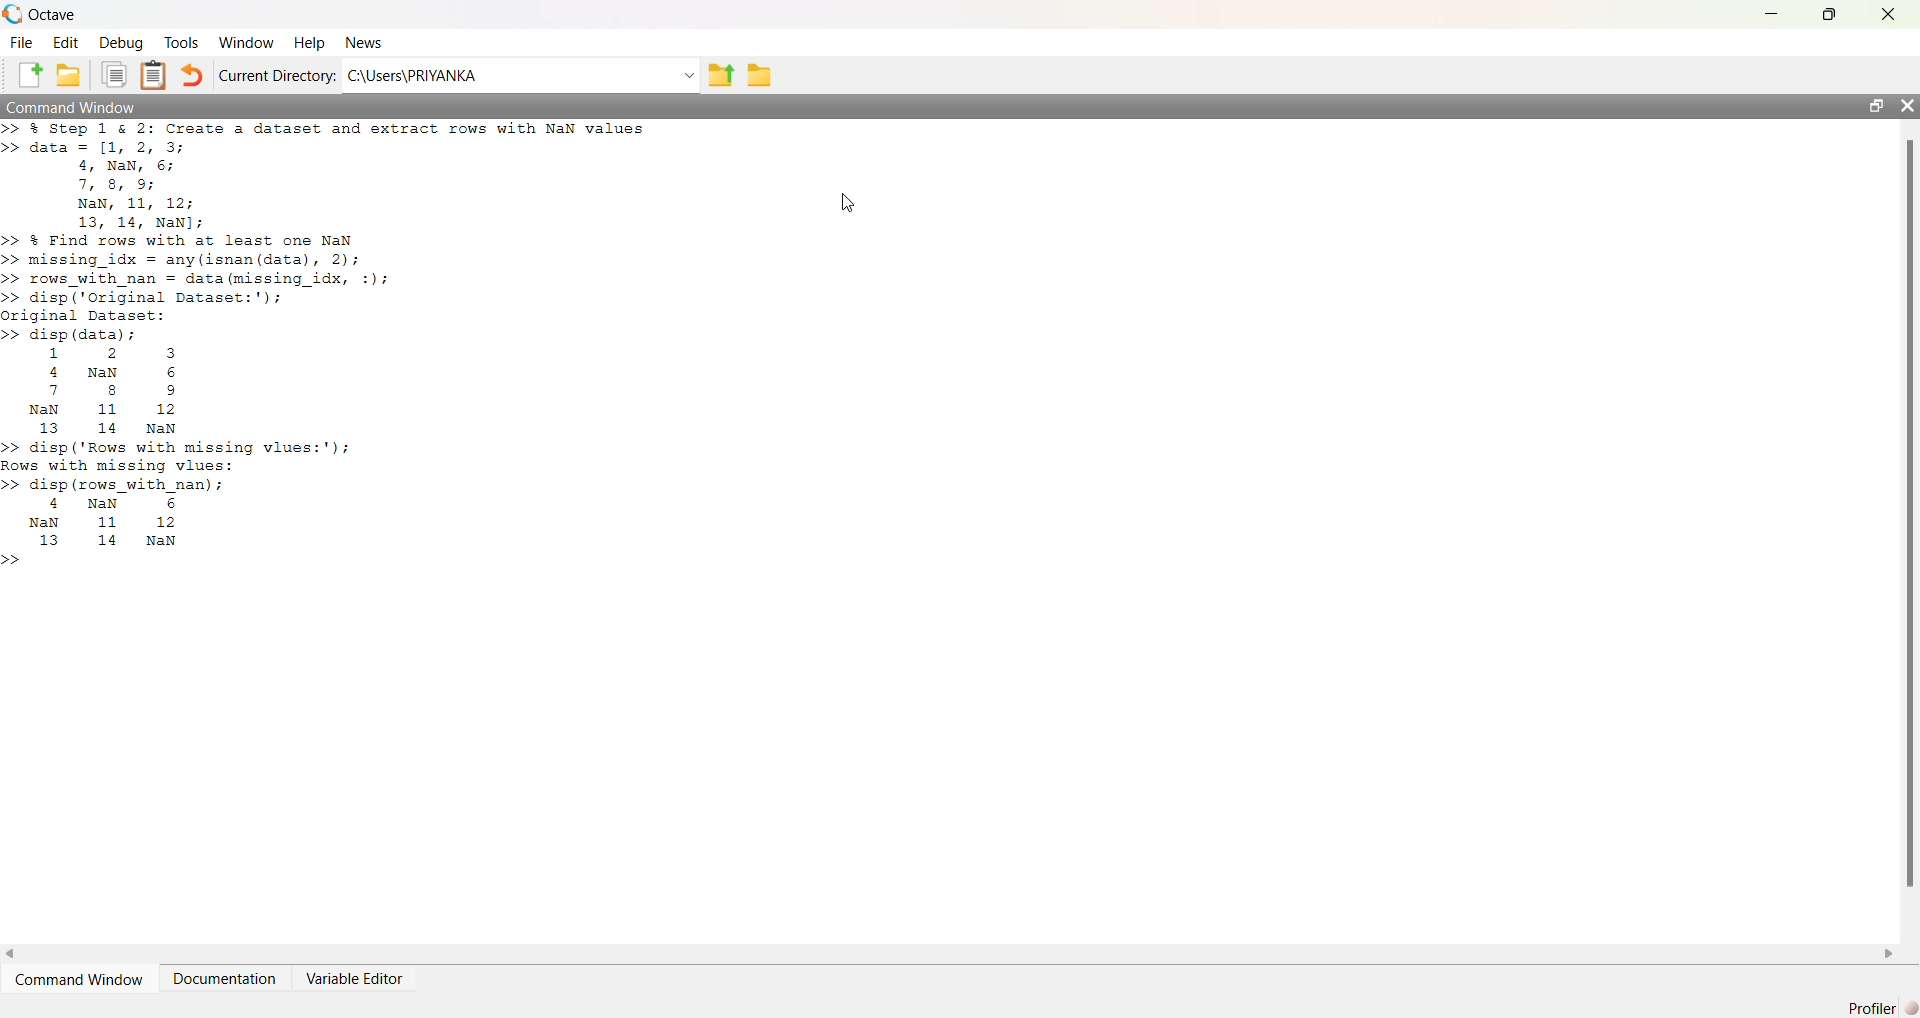  What do you see at coordinates (1889, 955) in the screenshot?
I see `scroll right` at bounding box center [1889, 955].